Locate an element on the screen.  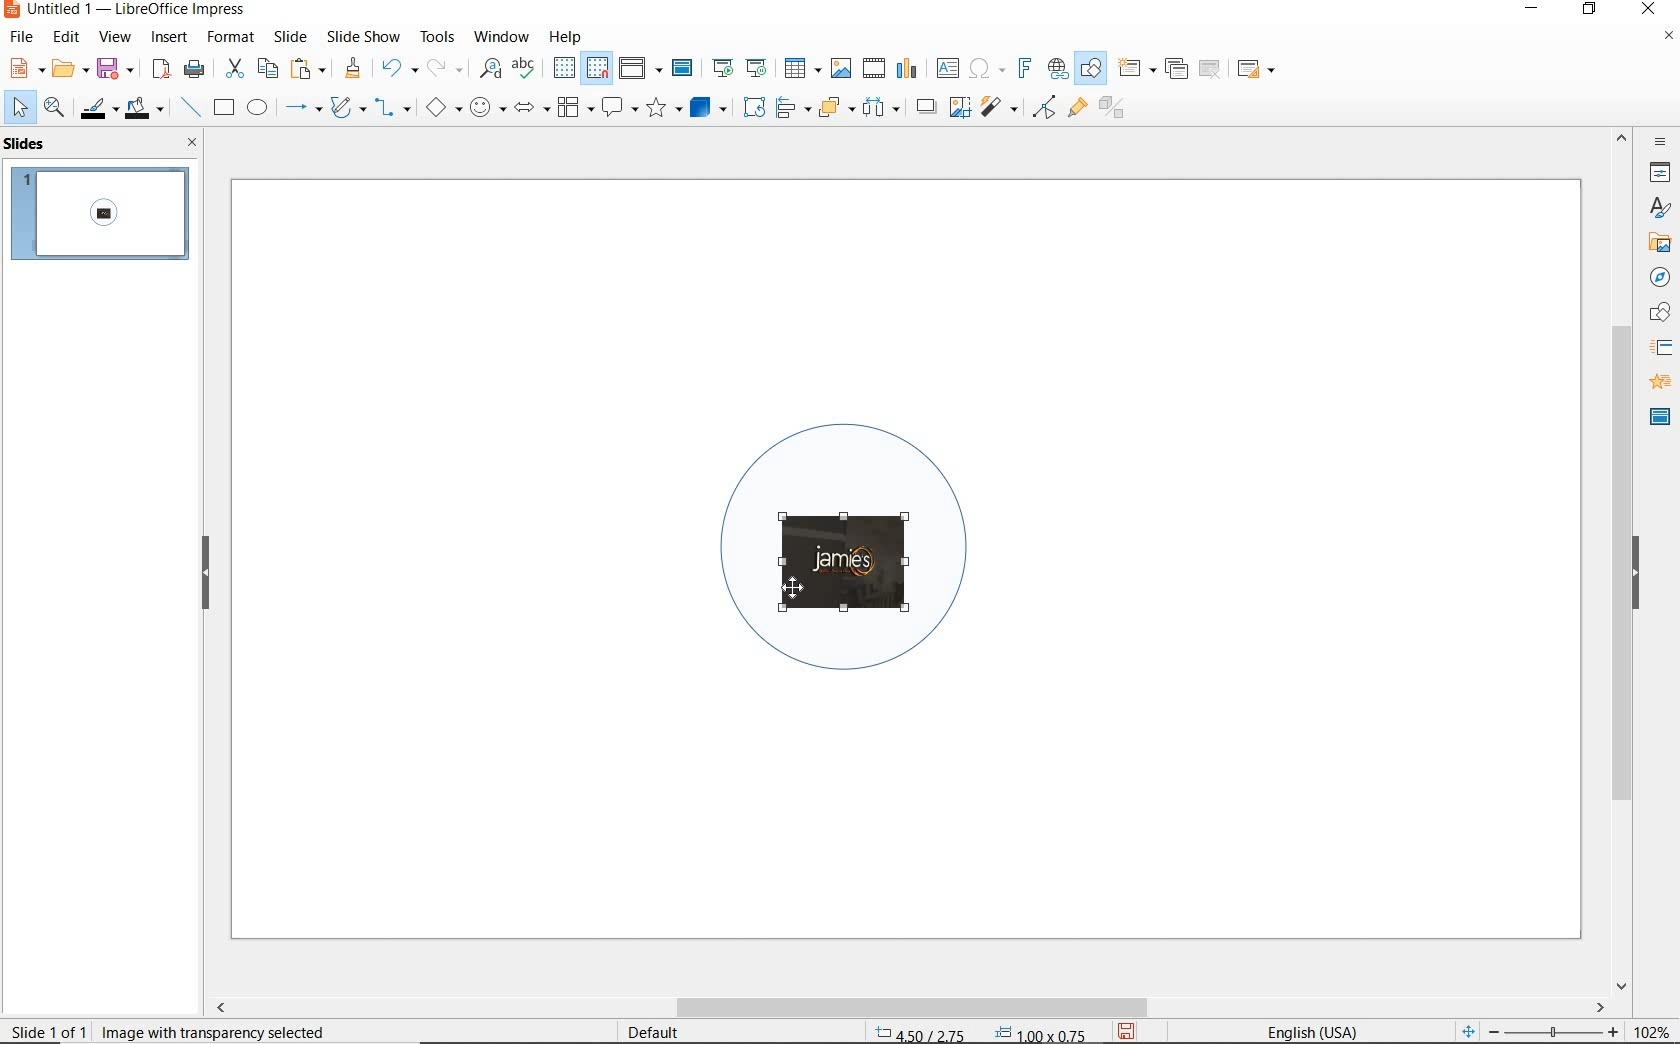
3d objects is located at coordinates (709, 108).